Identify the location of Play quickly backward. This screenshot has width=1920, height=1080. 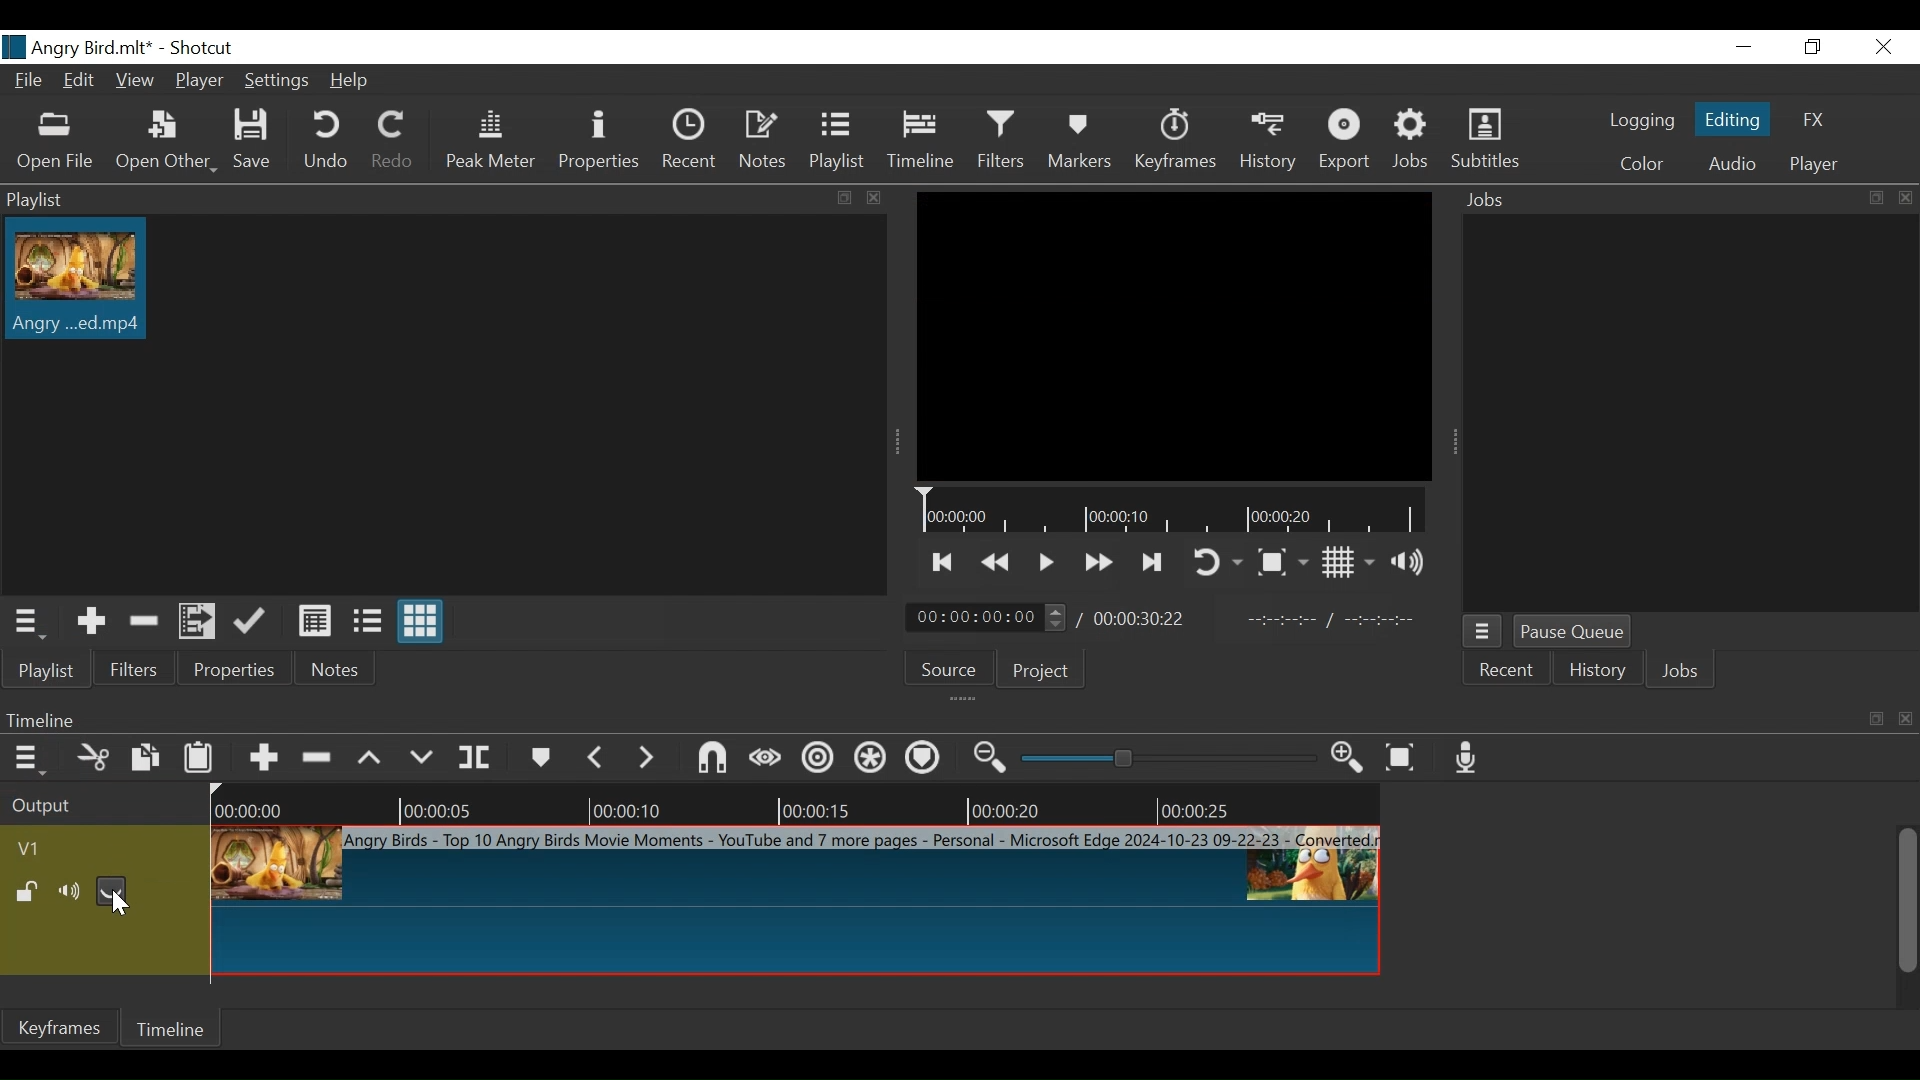
(994, 563).